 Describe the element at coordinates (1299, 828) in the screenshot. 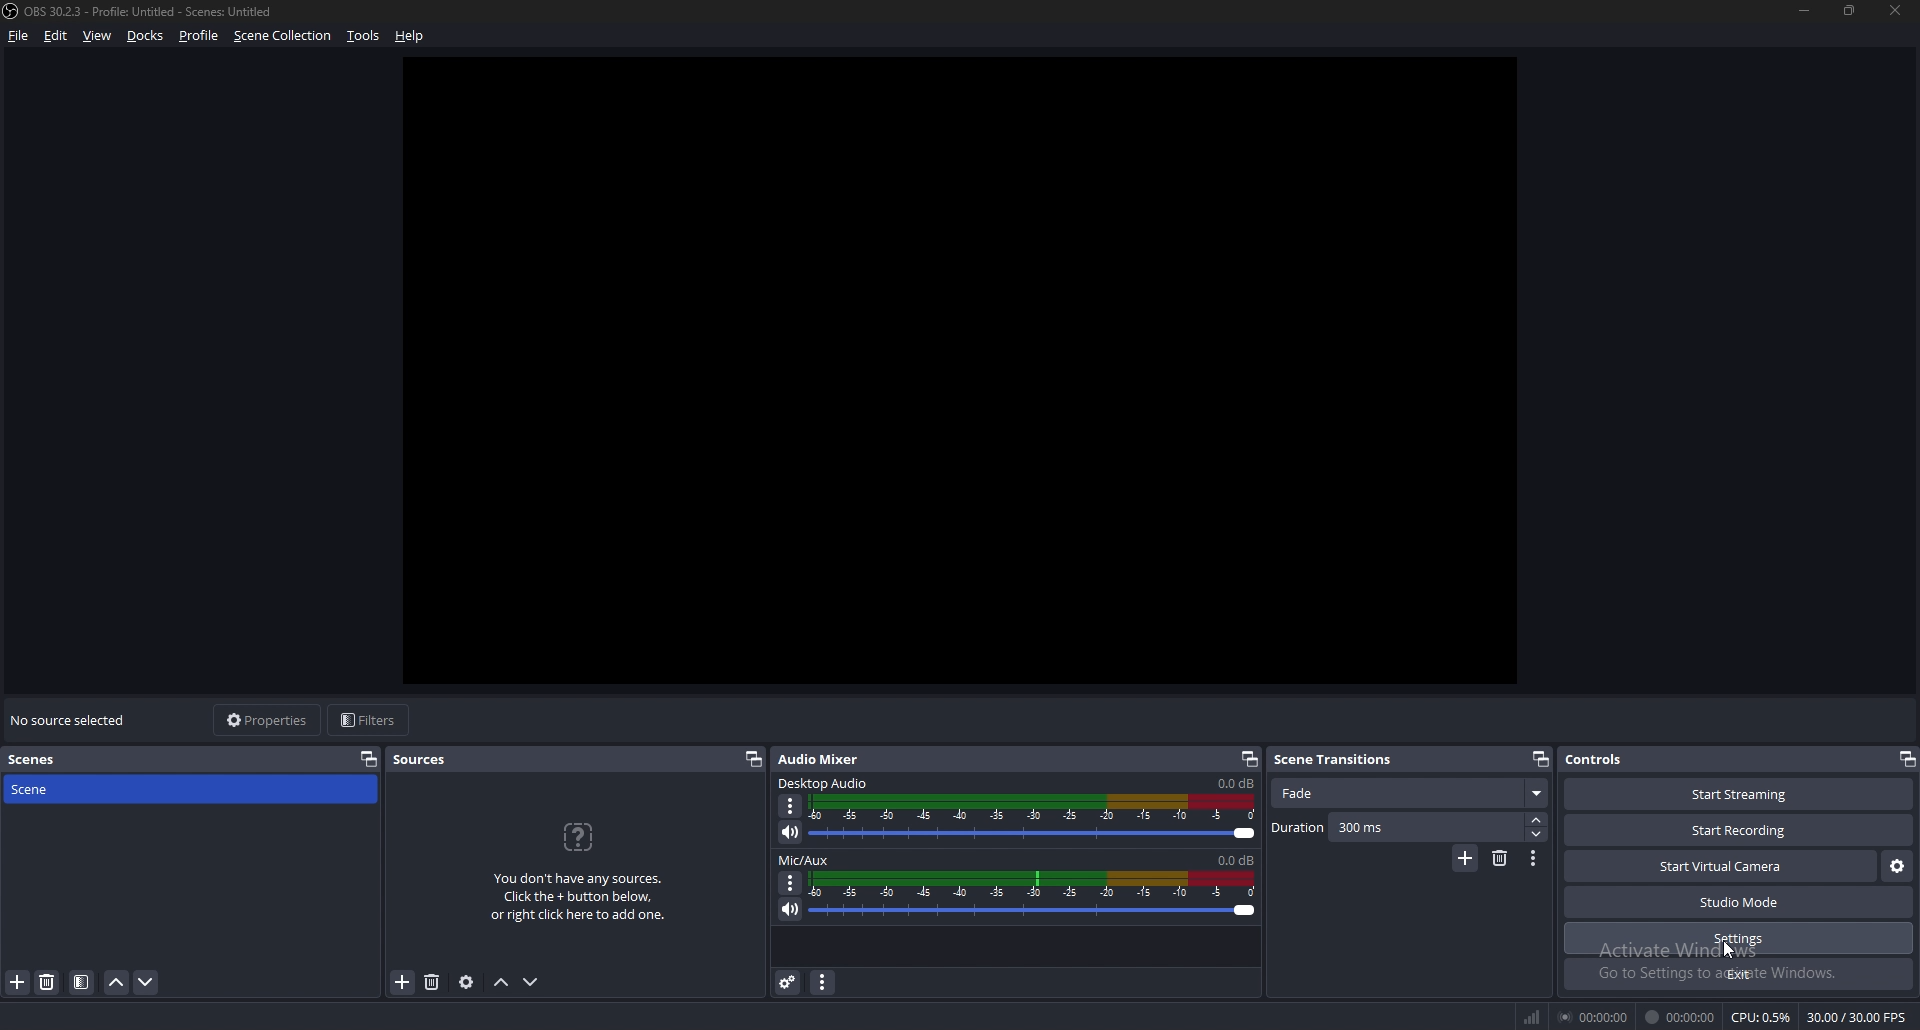

I see `duration` at that location.